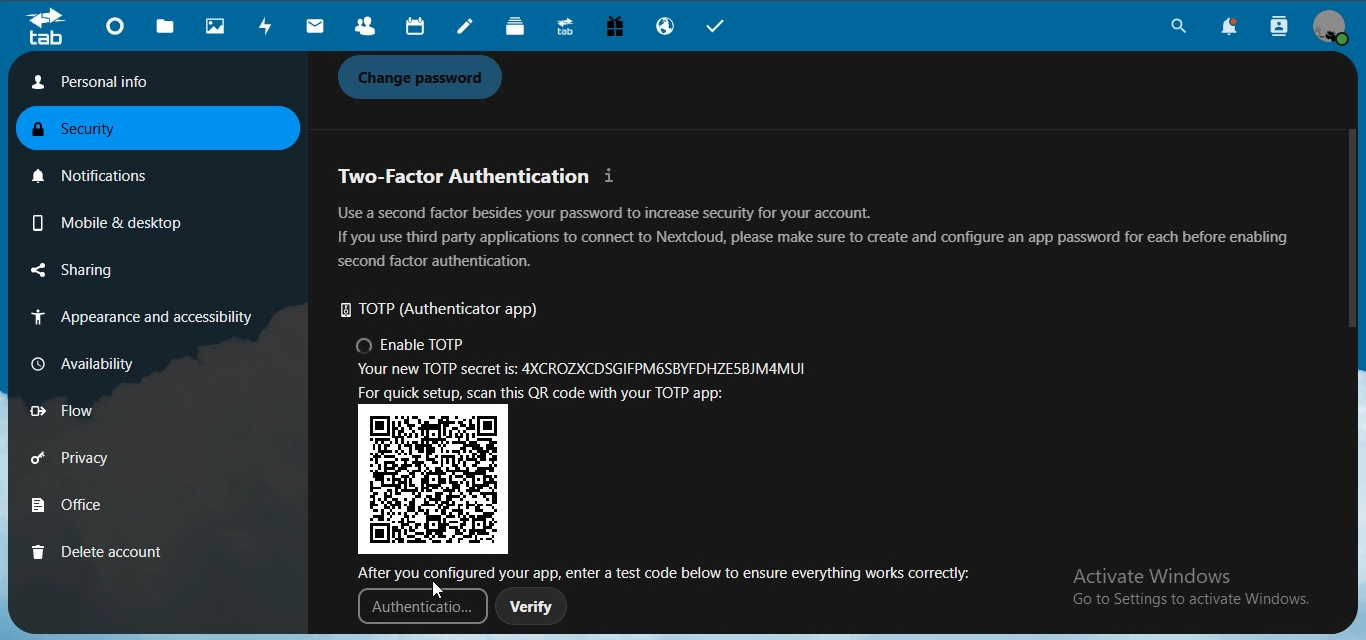  I want to click on change password, so click(426, 78).